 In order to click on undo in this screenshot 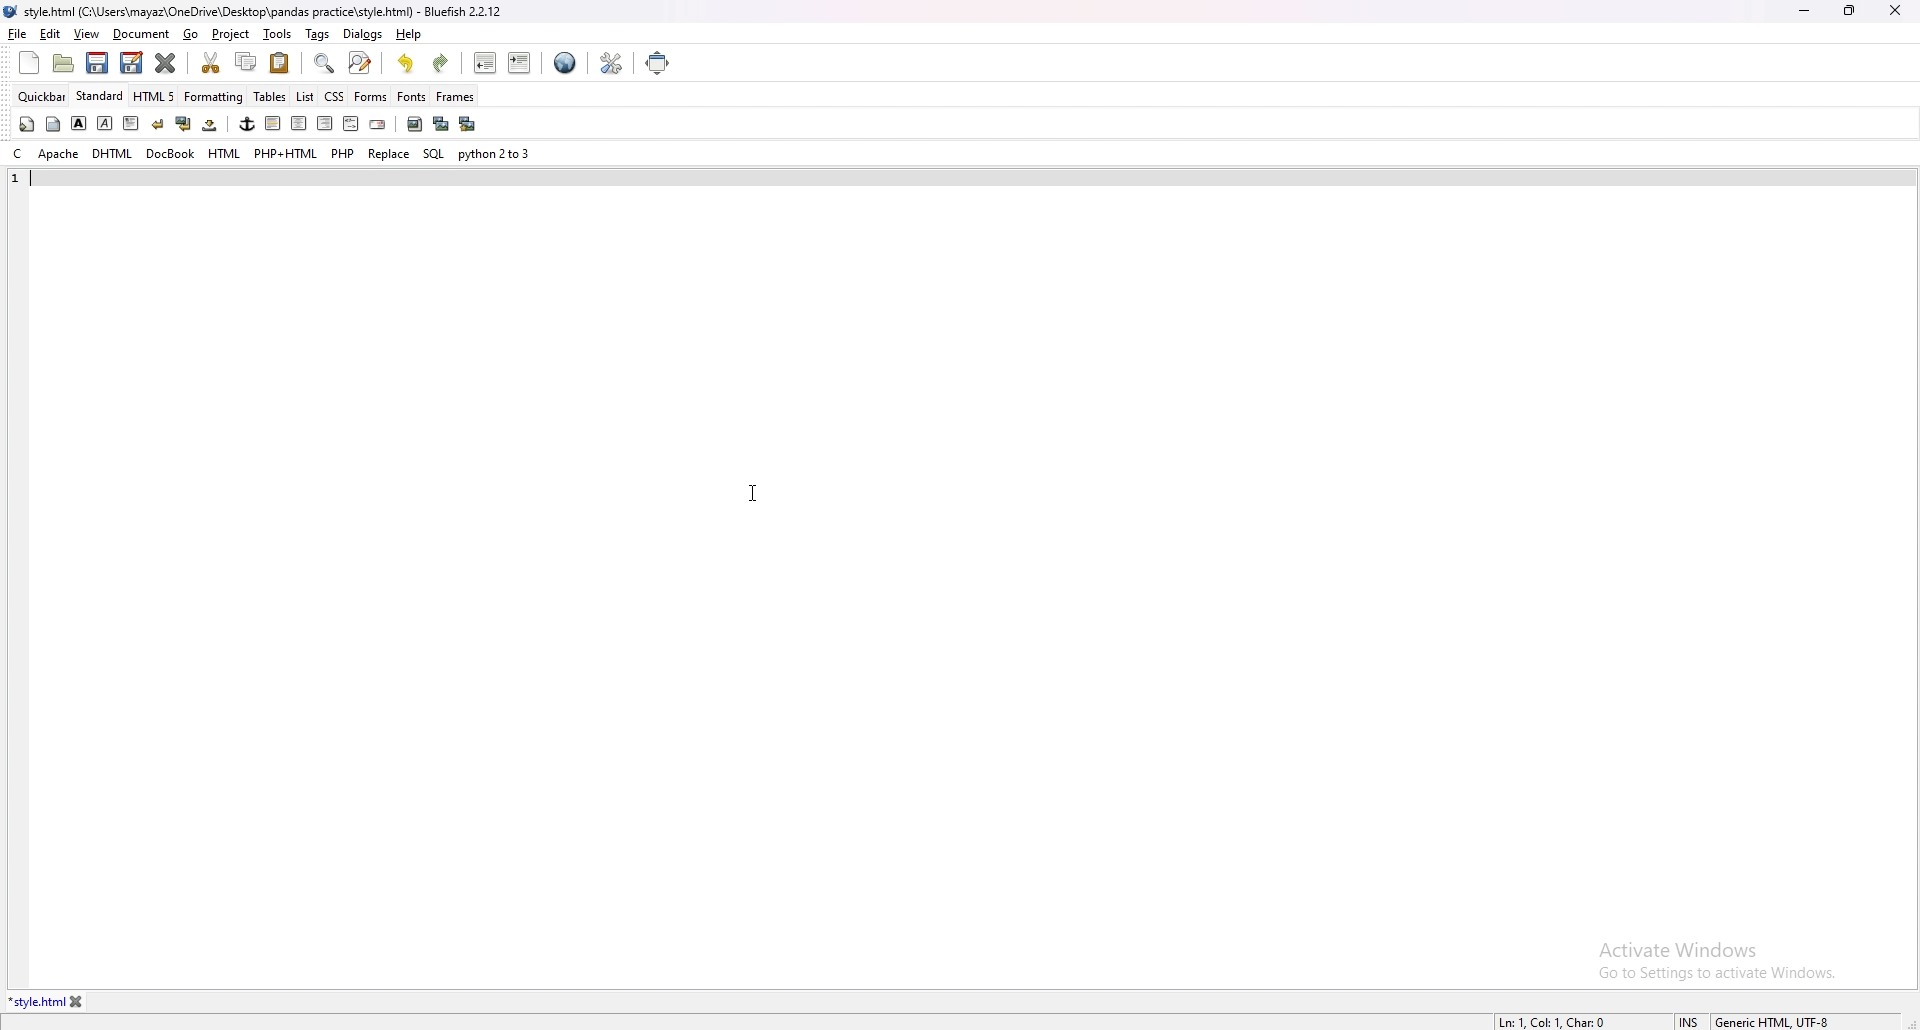, I will do `click(407, 63)`.